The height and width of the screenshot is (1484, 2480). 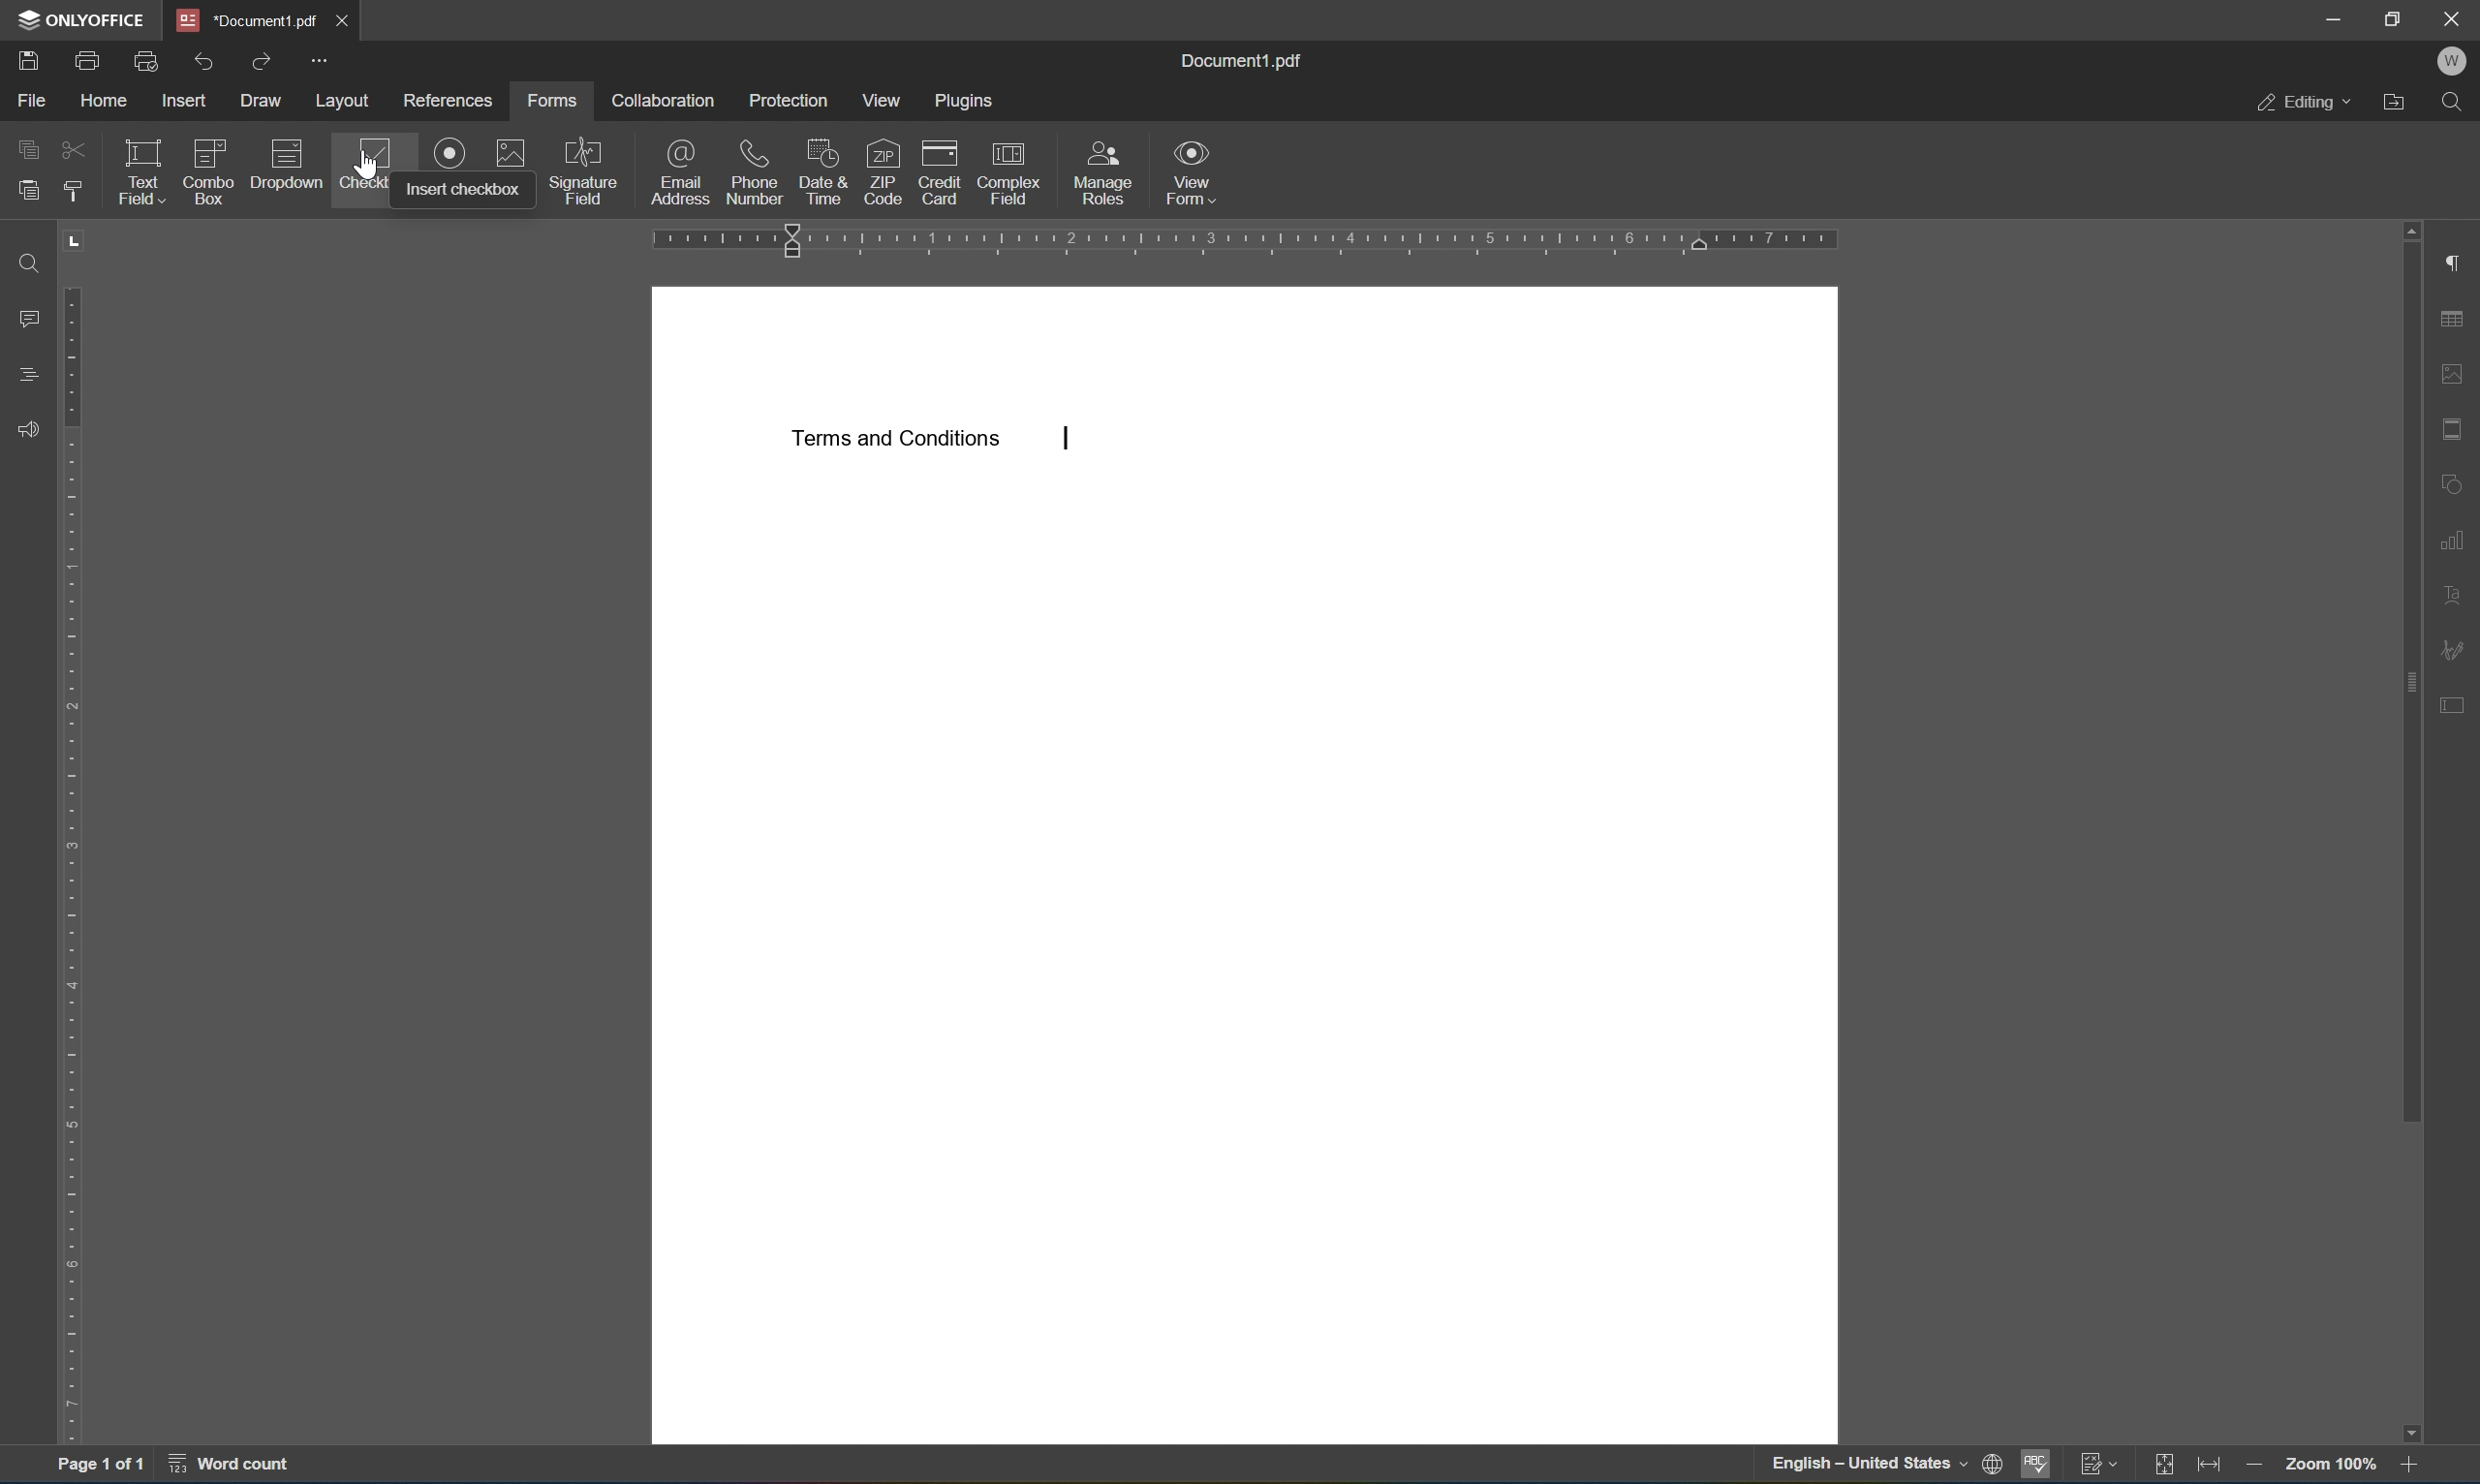 What do you see at coordinates (104, 99) in the screenshot?
I see `home` at bounding box center [104, 99].